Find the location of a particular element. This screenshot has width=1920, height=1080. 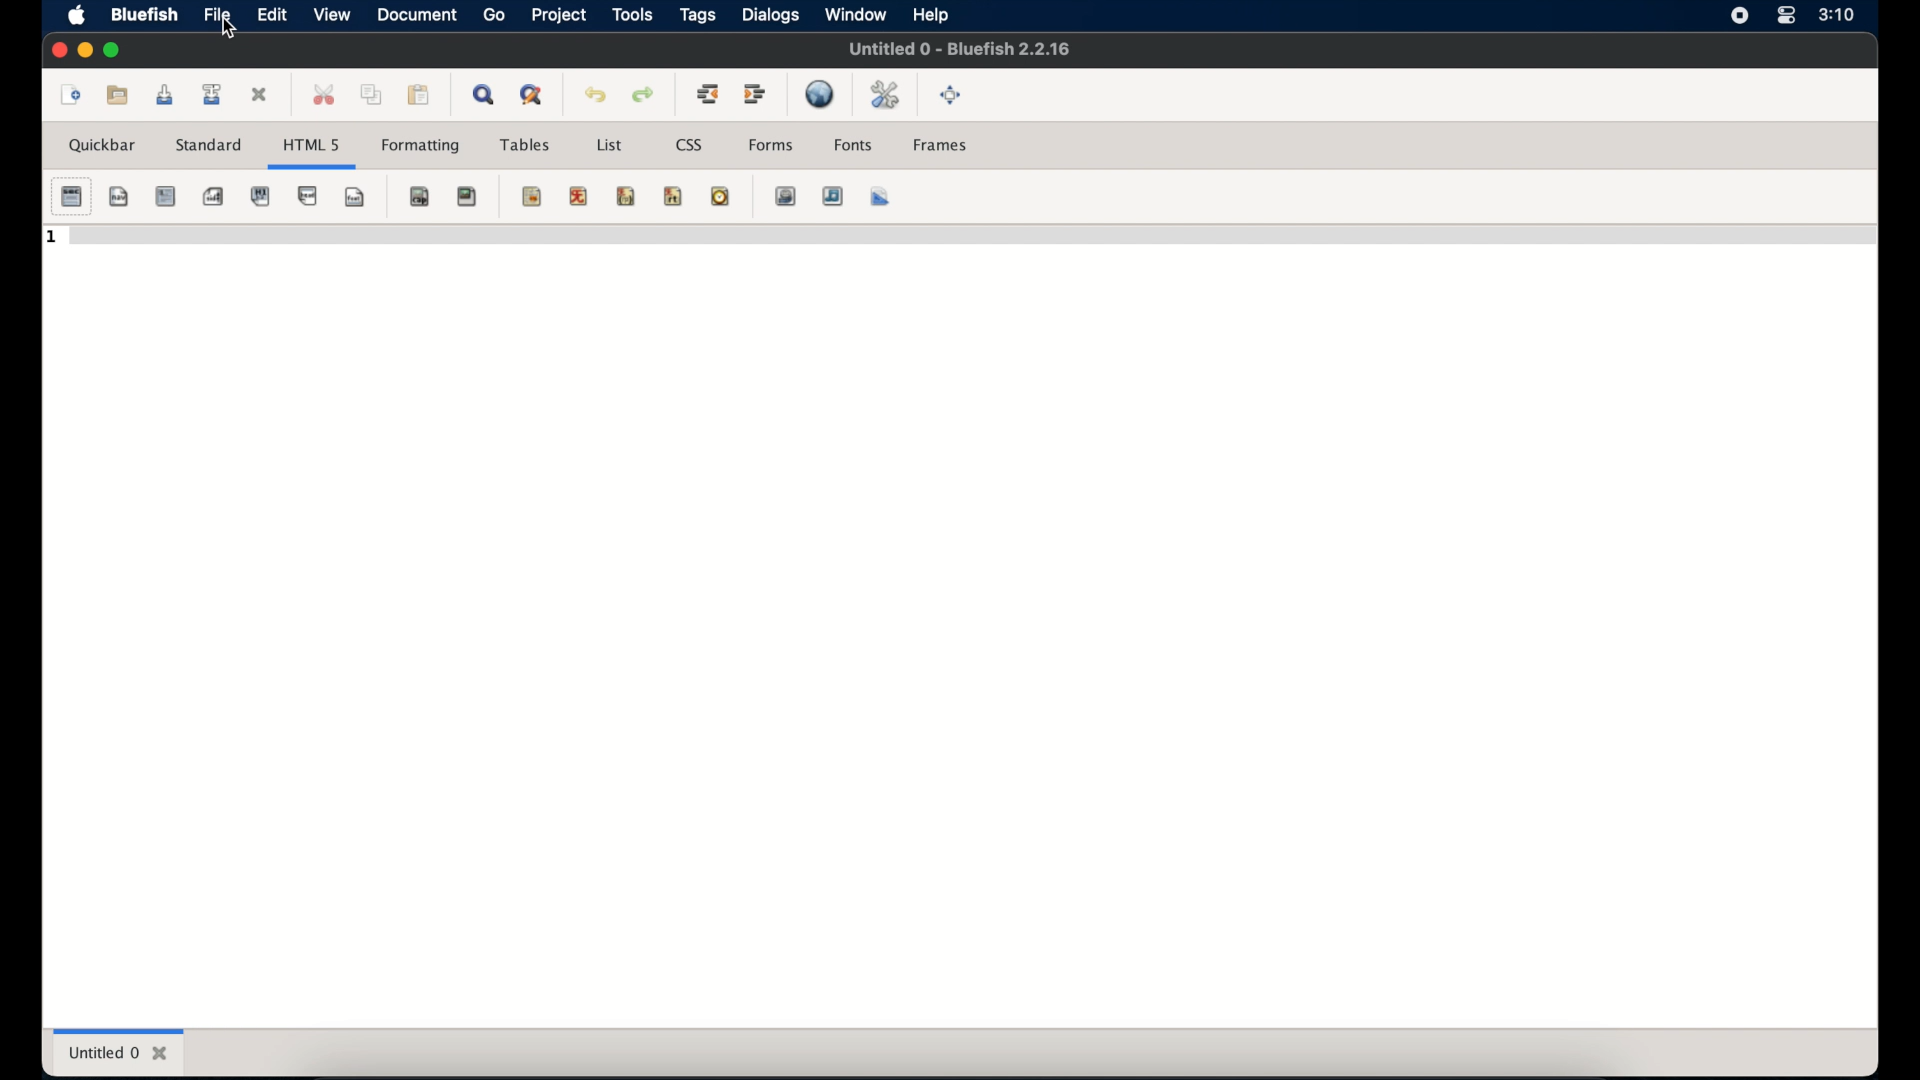

break is located at coordinates (308, 197).